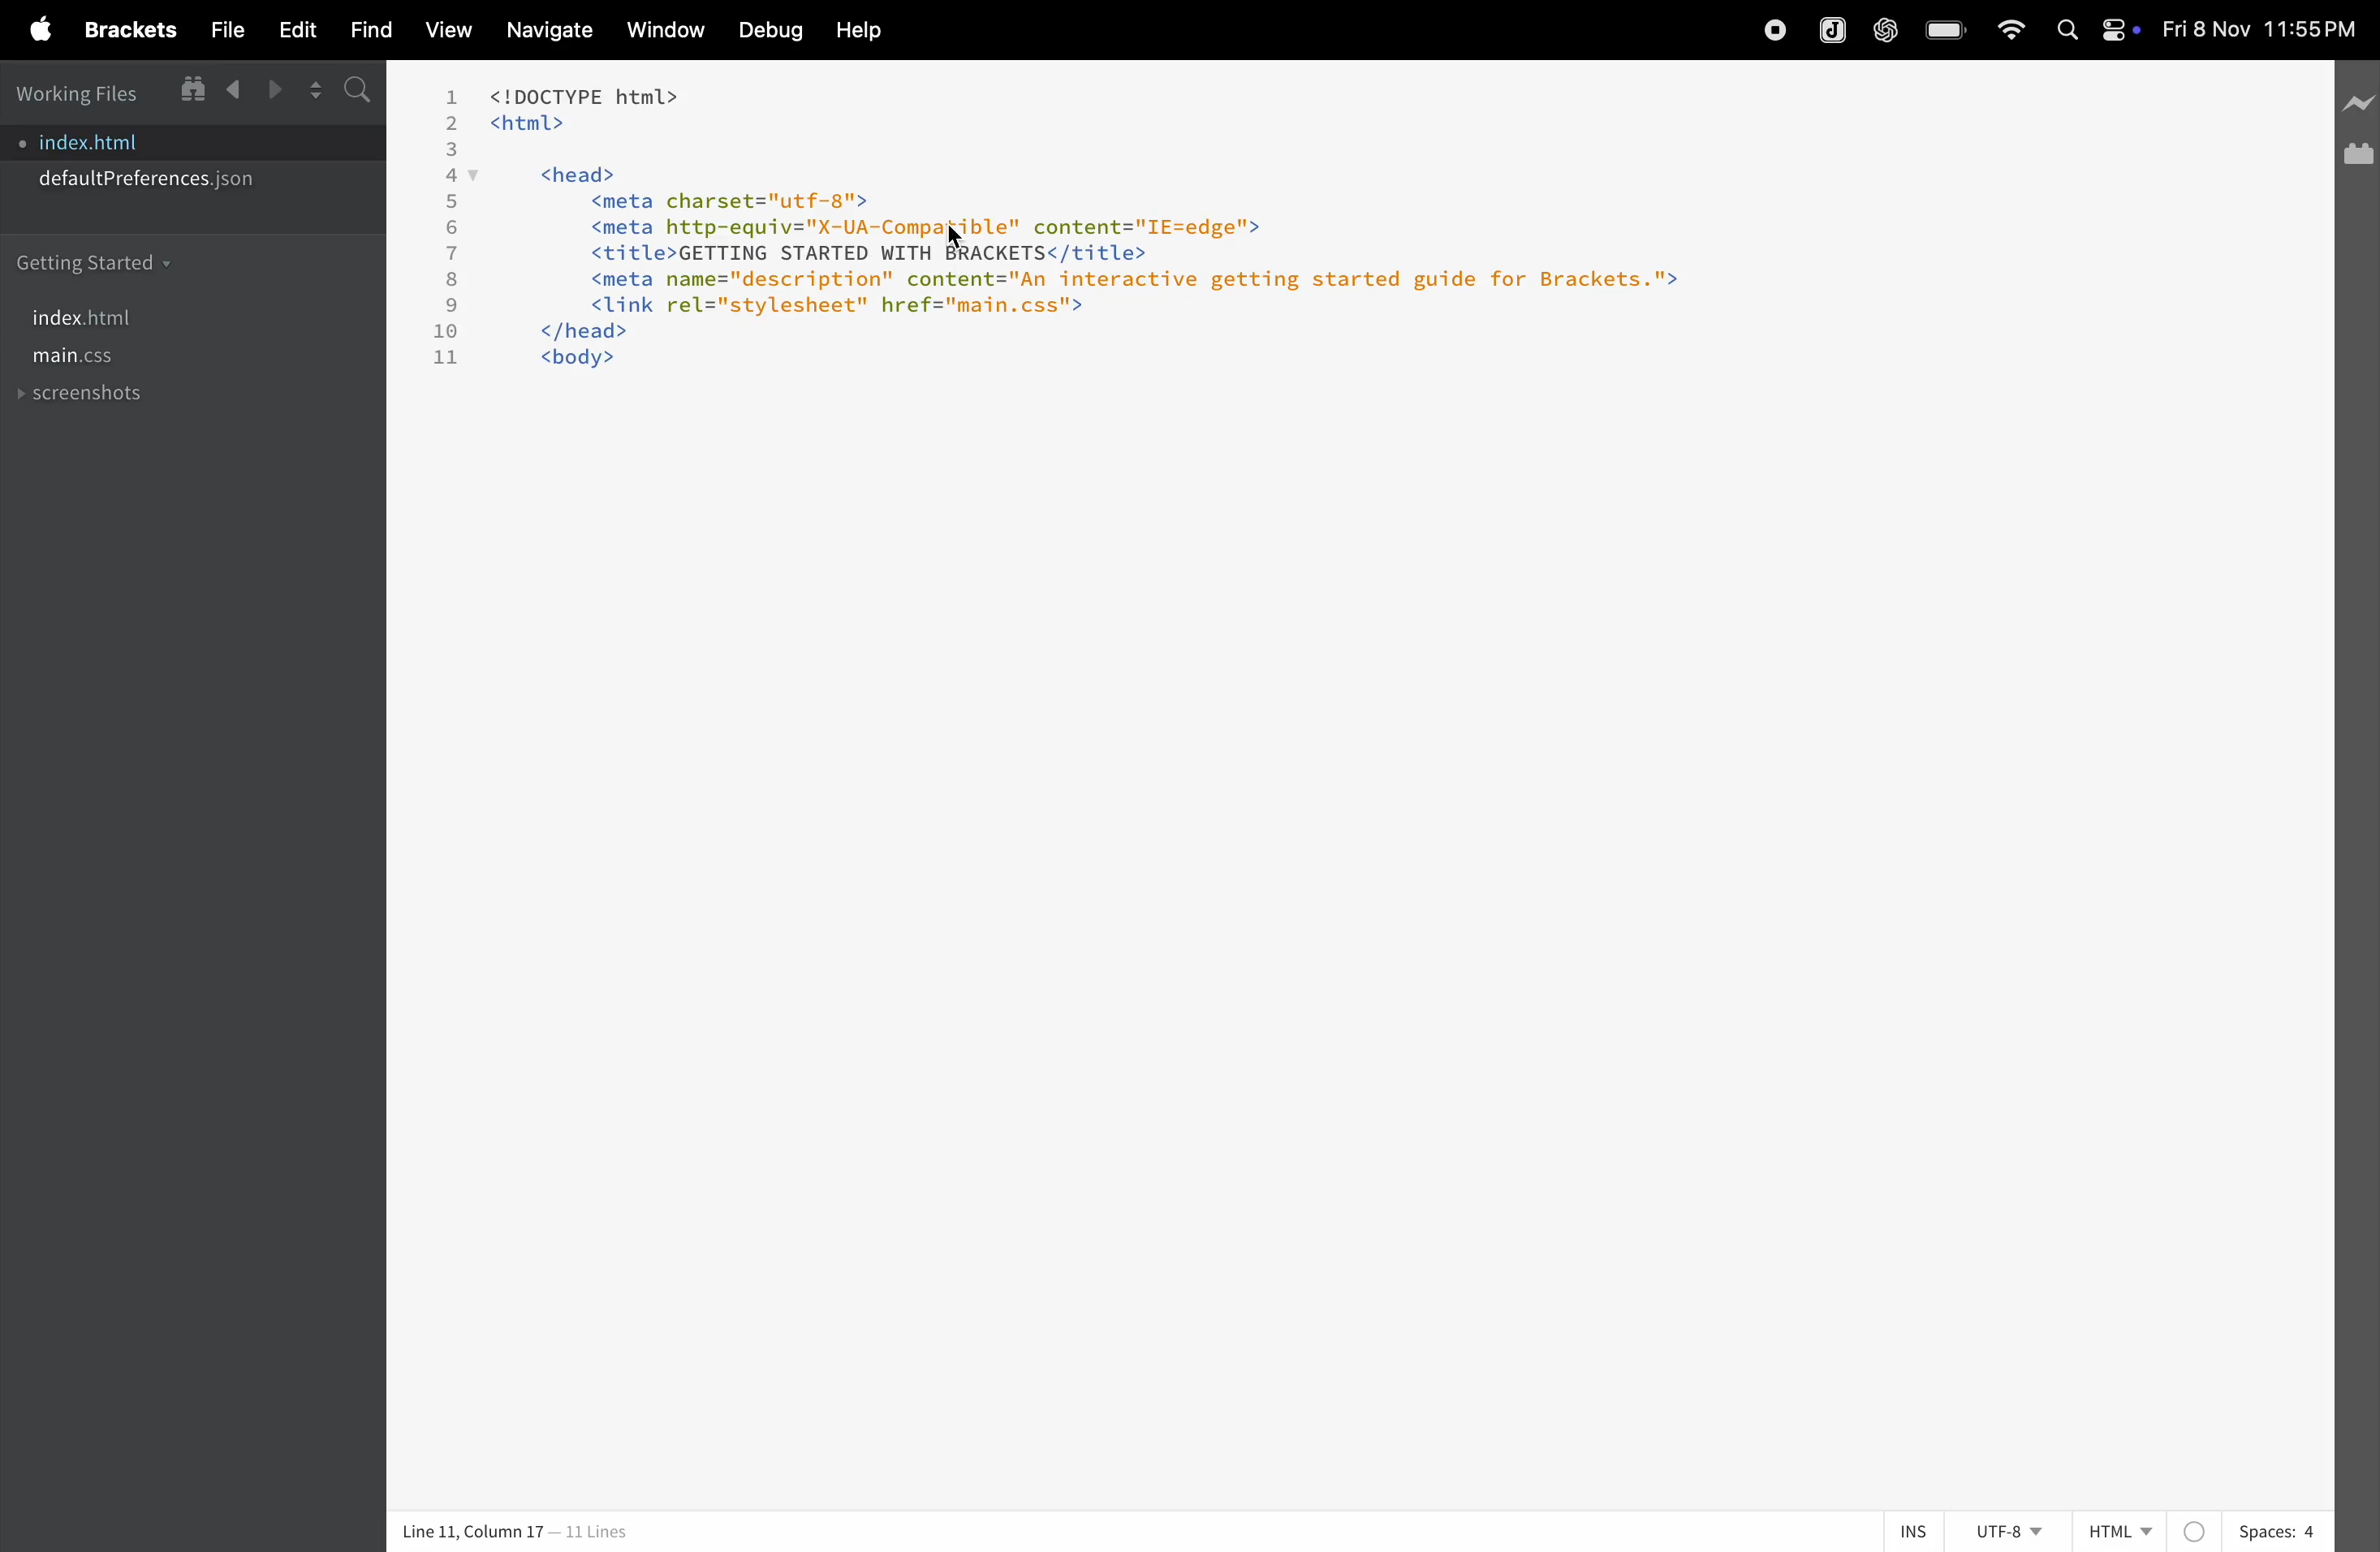  I want to click on live preview, so click(2358, 108).